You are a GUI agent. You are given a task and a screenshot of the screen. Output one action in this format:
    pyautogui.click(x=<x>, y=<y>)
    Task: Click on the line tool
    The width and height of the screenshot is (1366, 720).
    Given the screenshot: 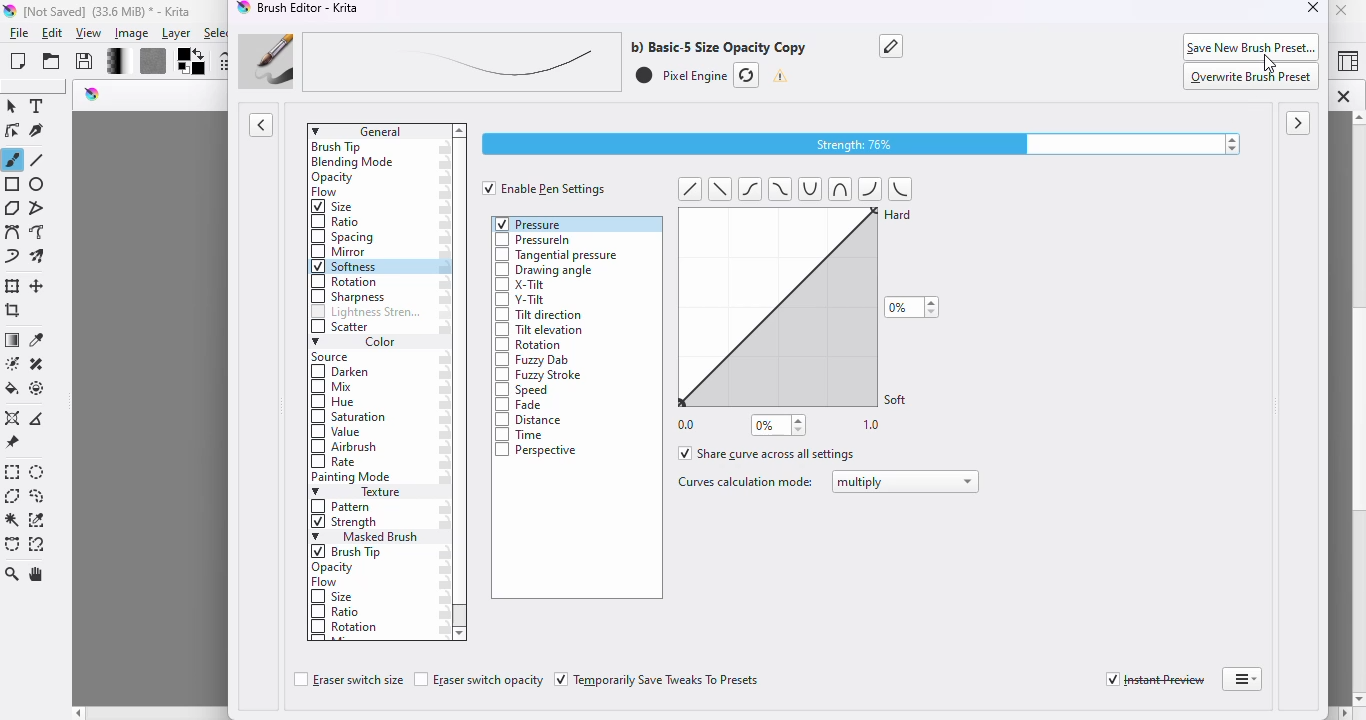 What is the action you would take?
    pyautogui.click(x=40, y=160)
    